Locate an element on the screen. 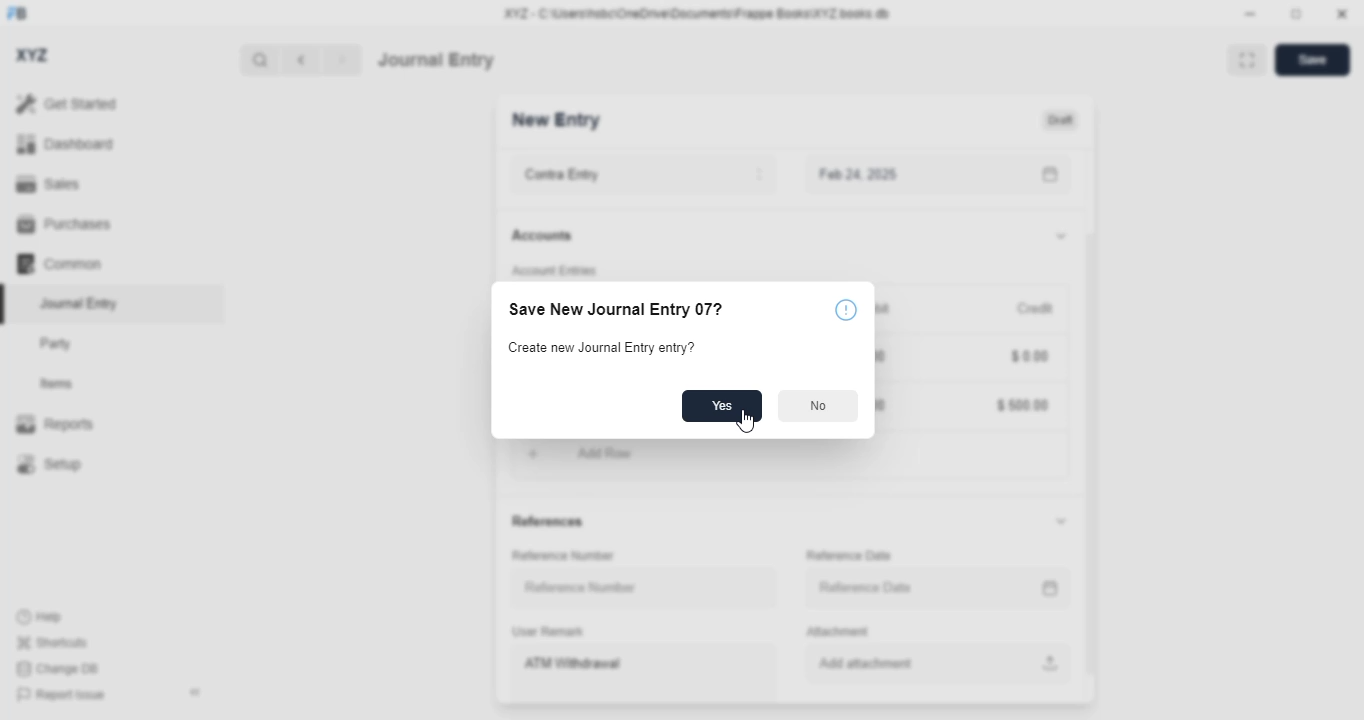 This screenshot has height=720, width=1364. change DB is located at coordinates (57, 668).